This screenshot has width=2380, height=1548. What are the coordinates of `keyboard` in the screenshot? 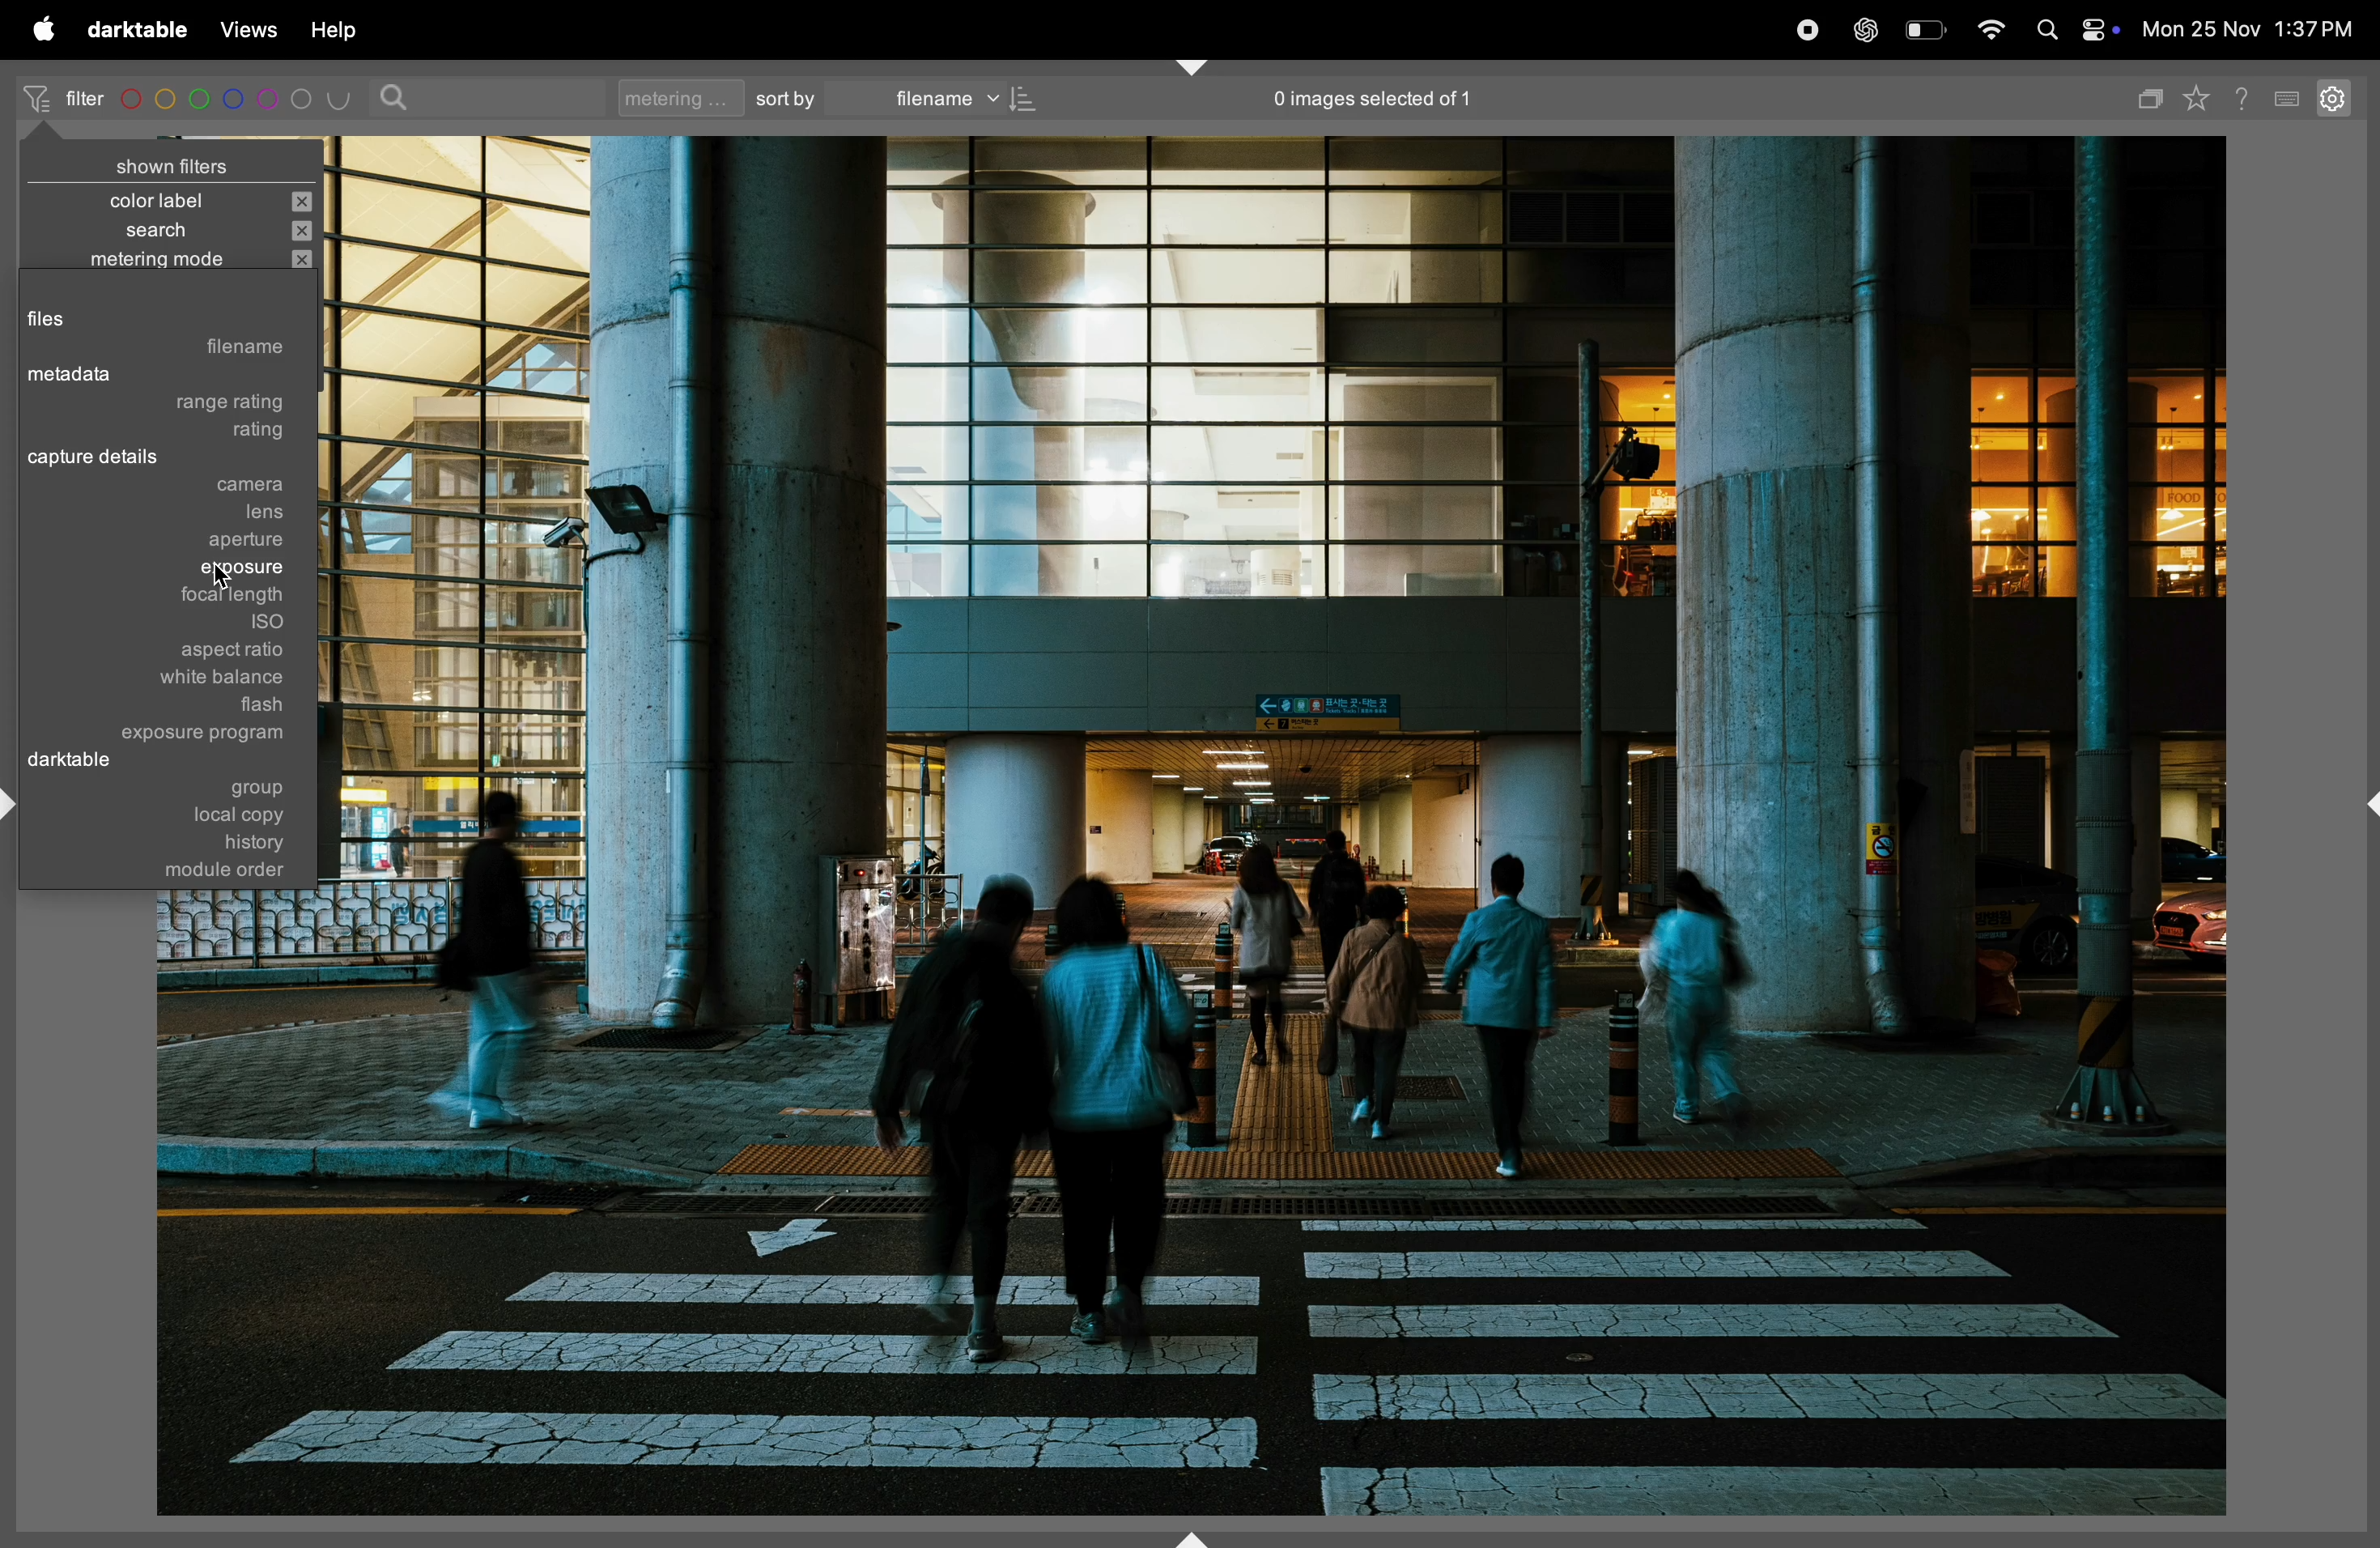 It's located at (2290, 96).